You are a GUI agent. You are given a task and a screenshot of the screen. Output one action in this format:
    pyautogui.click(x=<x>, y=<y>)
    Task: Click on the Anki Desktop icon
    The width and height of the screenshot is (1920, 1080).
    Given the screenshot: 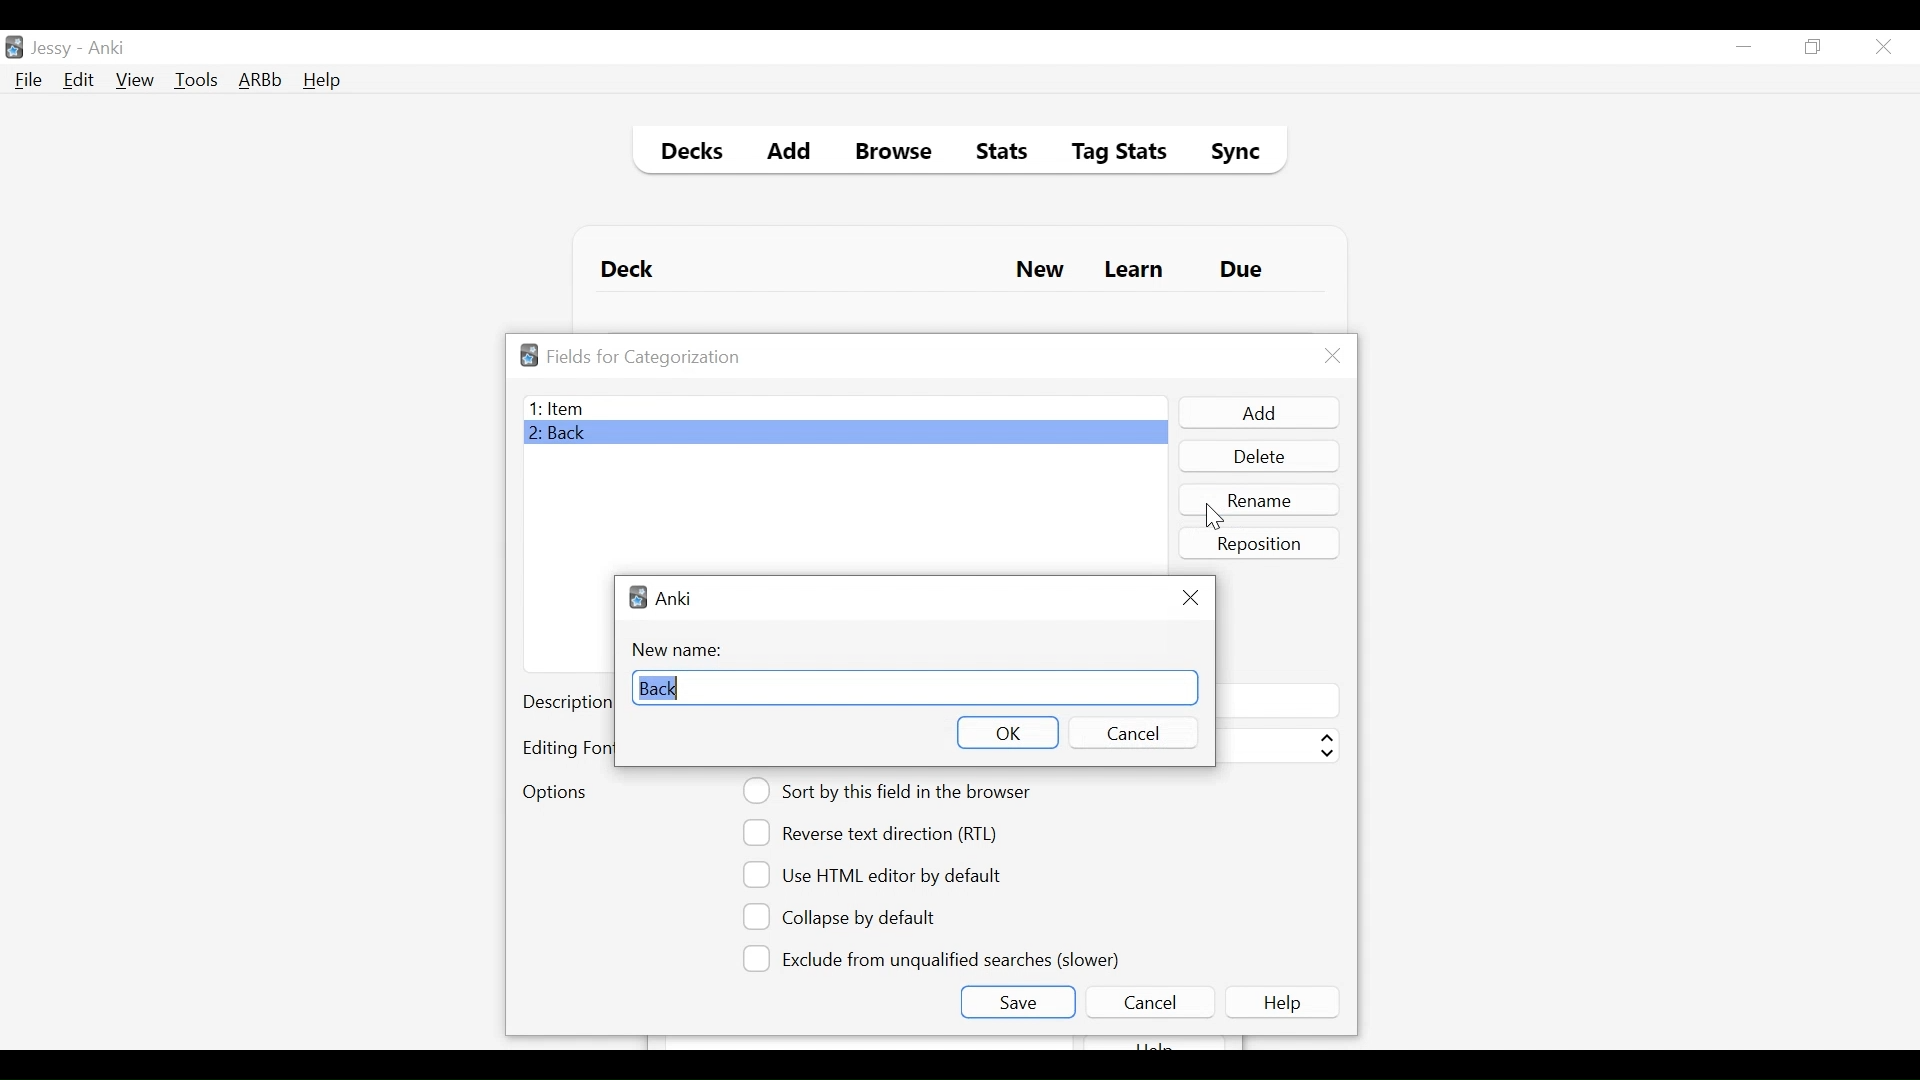 What is the action you would take?
    pyautogui.click(x=14, y=48)
    